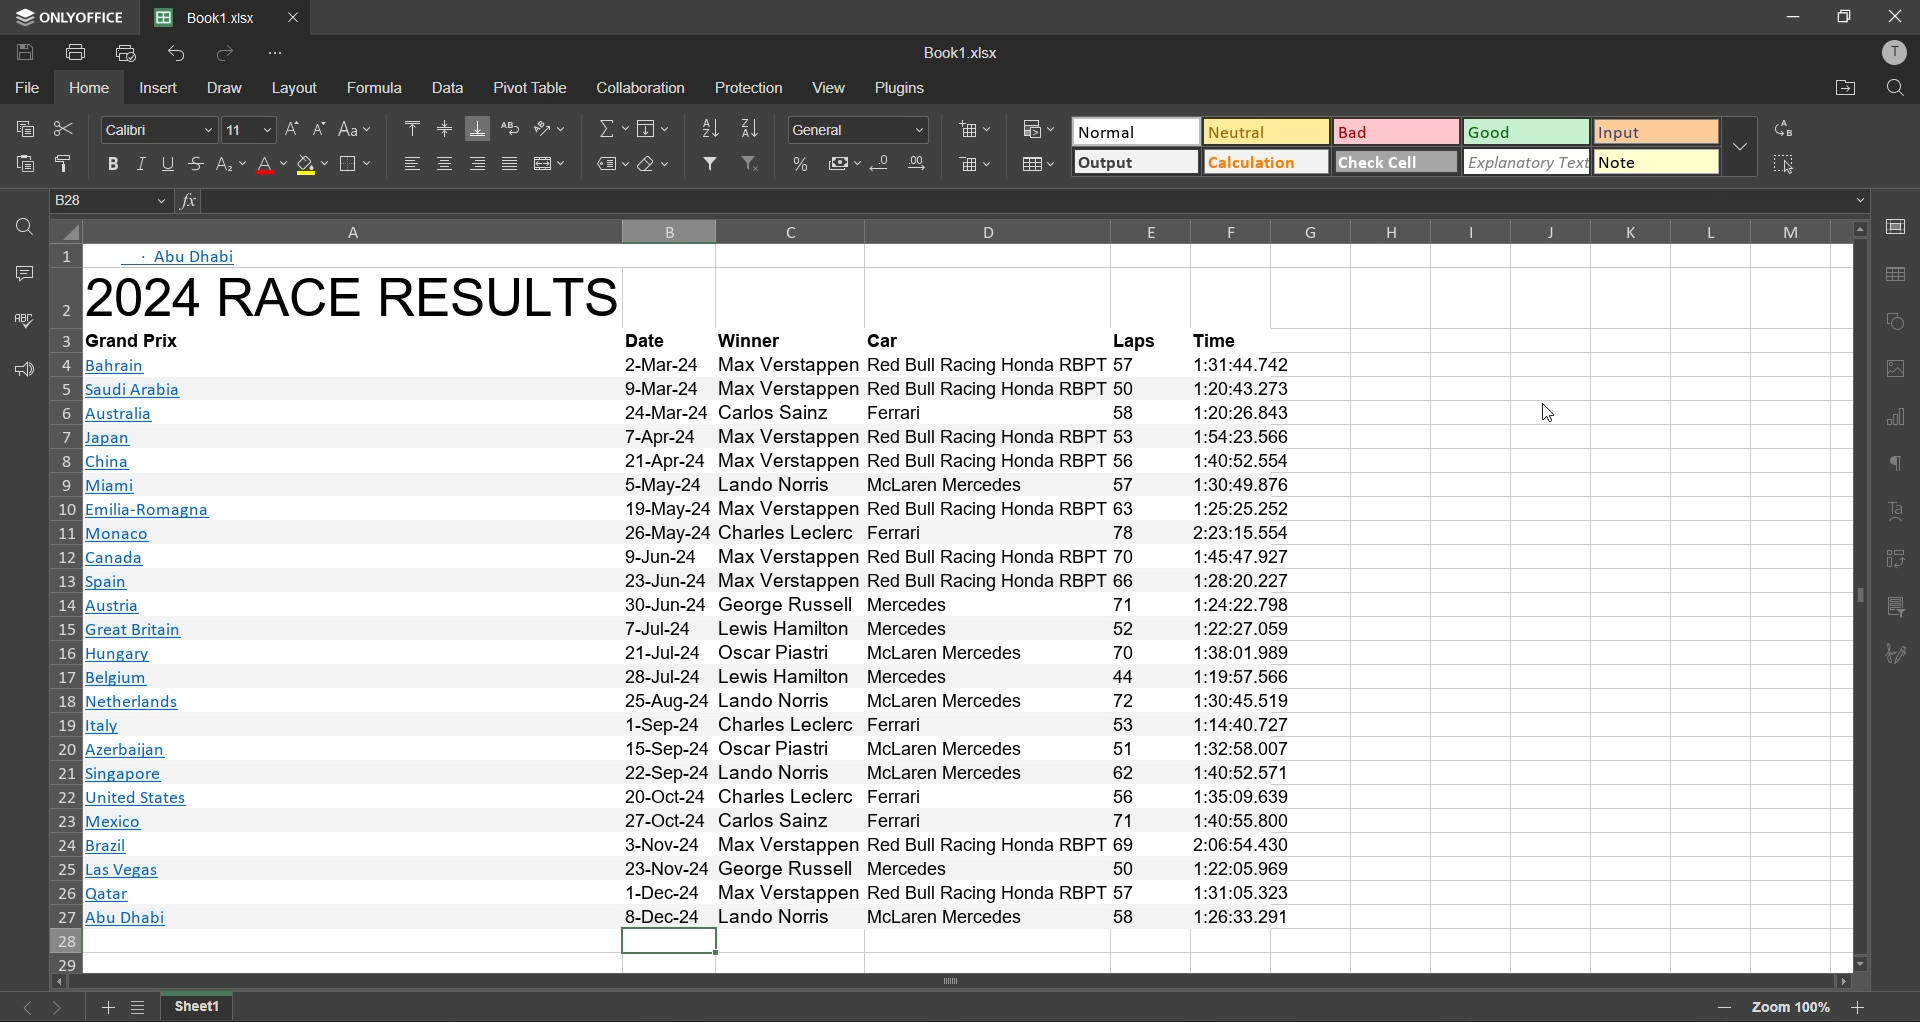 This screenshot has height=1022, width=1920. Describe the element at coordinates (1842, 17) in the screenshot. I see `maximize` at that location.